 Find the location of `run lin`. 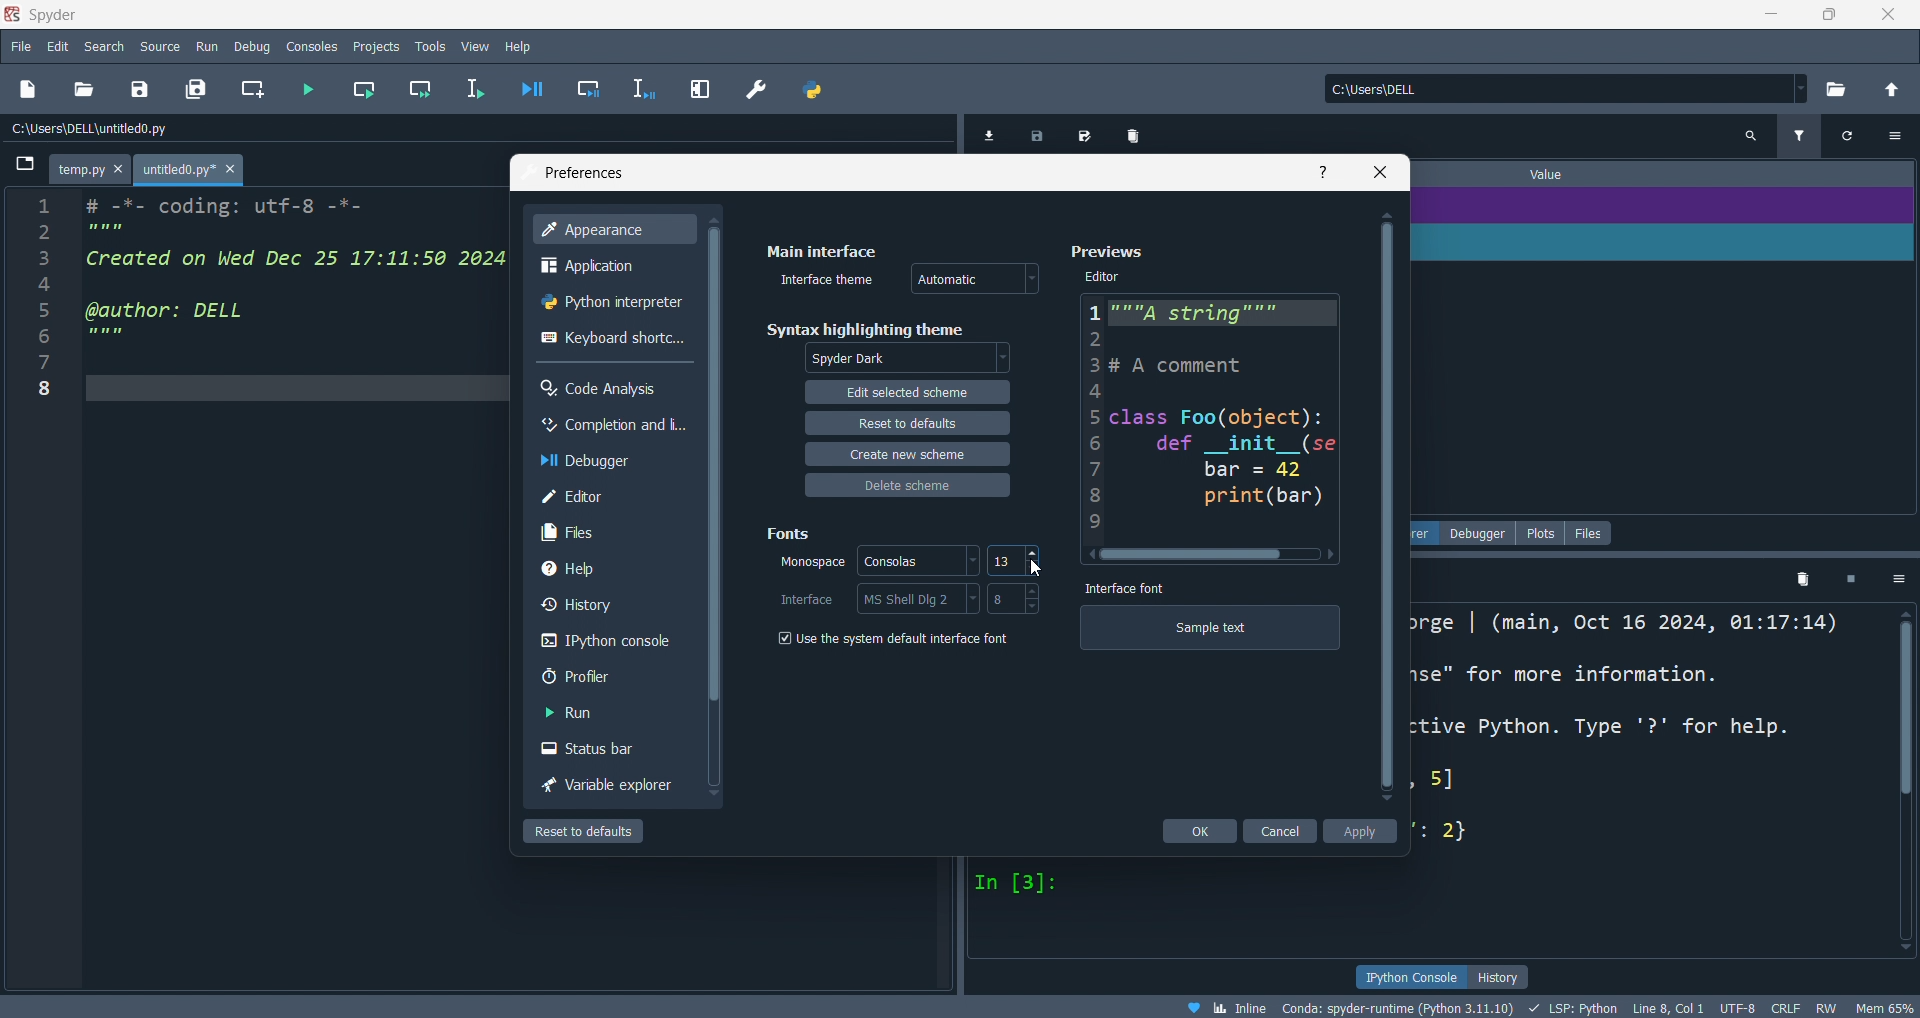

run lin is located at coordinates (478, 89).